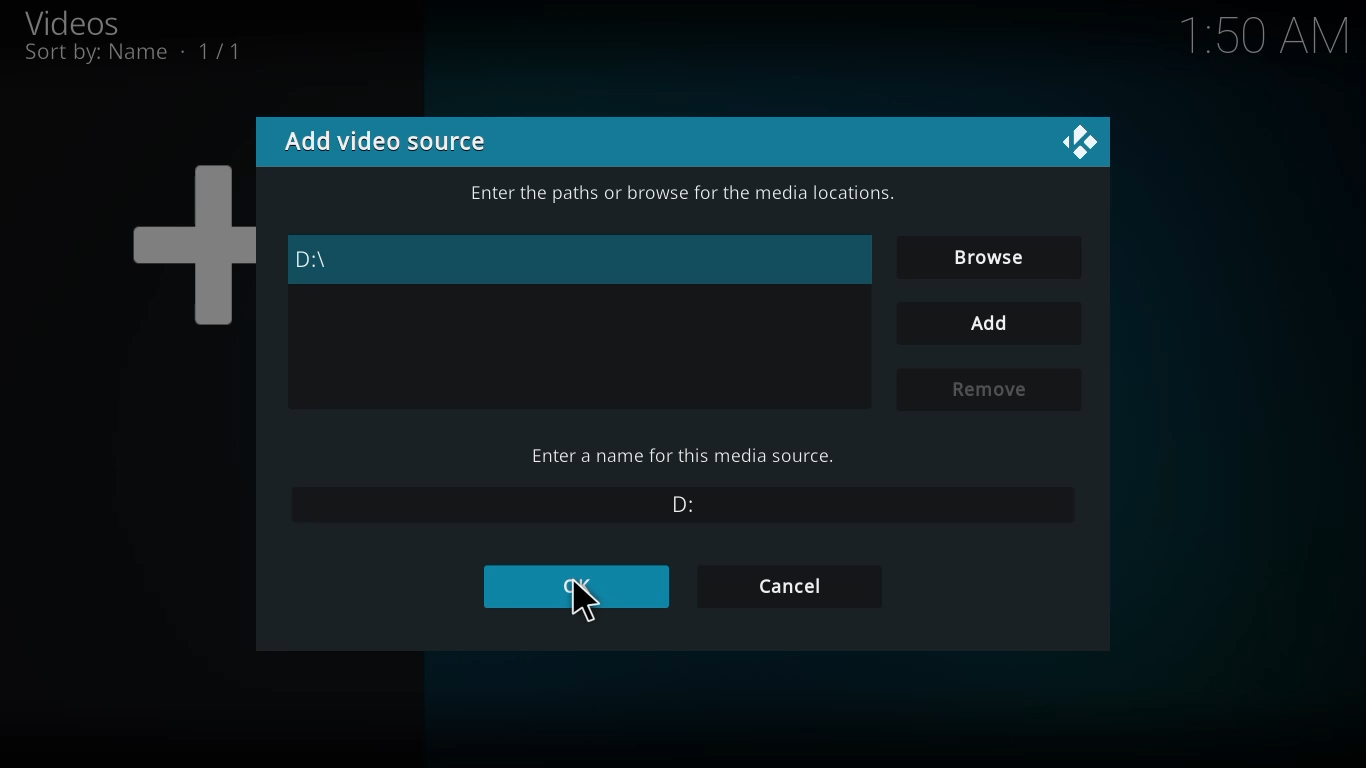 This screenshot has height=768, width=1366. I want to click on enter a name , so click(680, 456).